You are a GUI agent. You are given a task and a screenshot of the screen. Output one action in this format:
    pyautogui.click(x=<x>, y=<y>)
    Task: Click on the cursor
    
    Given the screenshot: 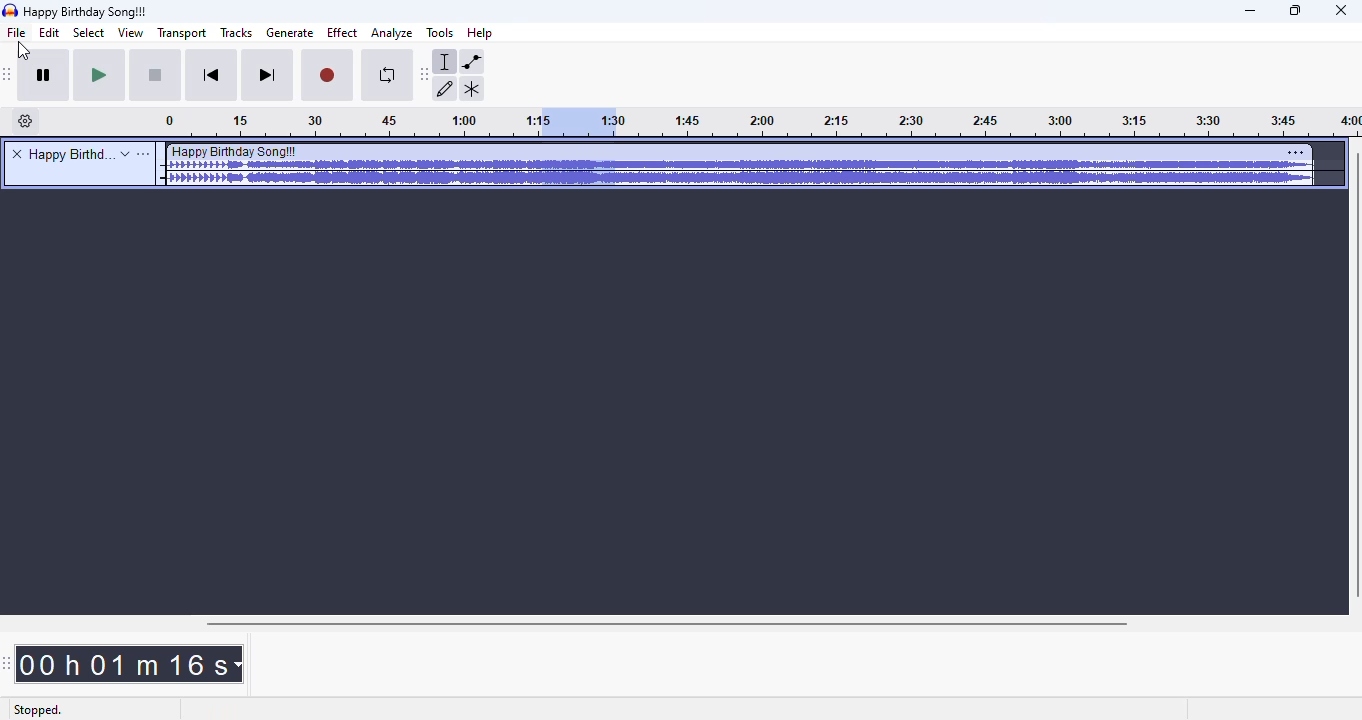 What is the action you would take?
    pyautogui.click(x=22, y=50)
    